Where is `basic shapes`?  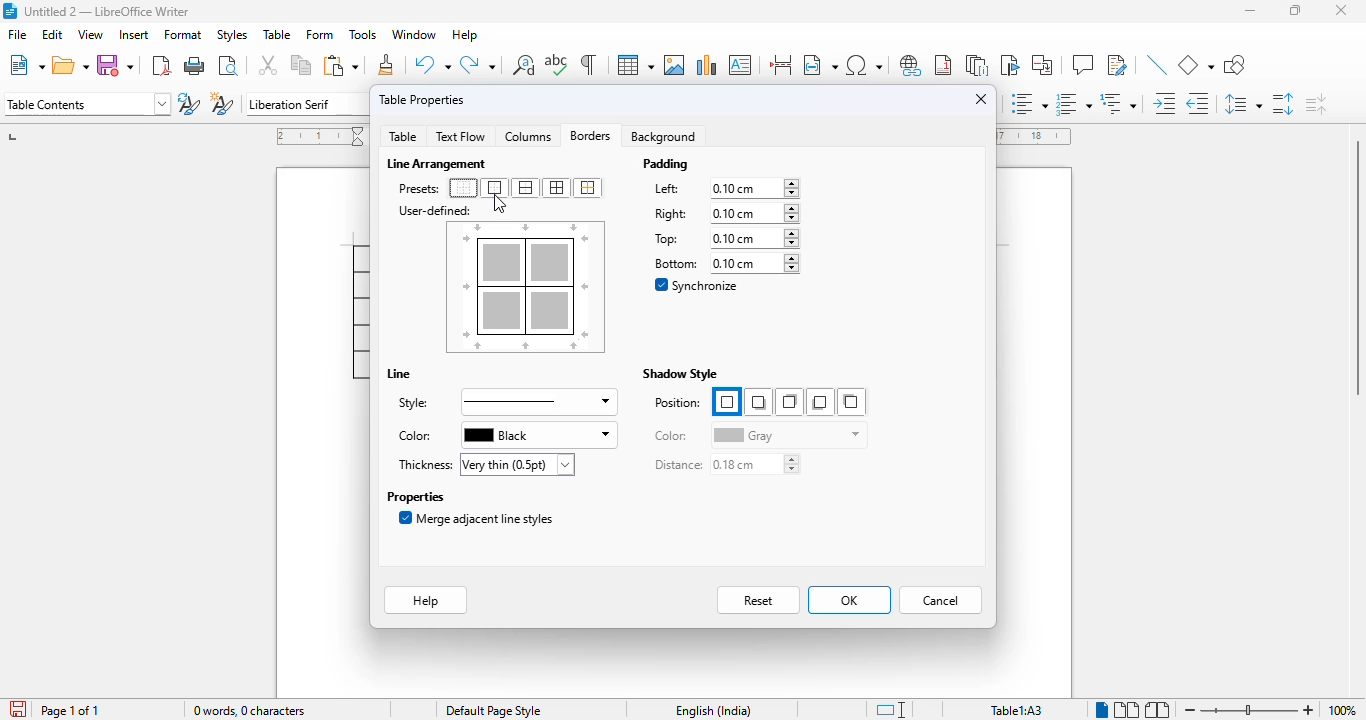
basic shapes is located at coordinates (1196, 65).